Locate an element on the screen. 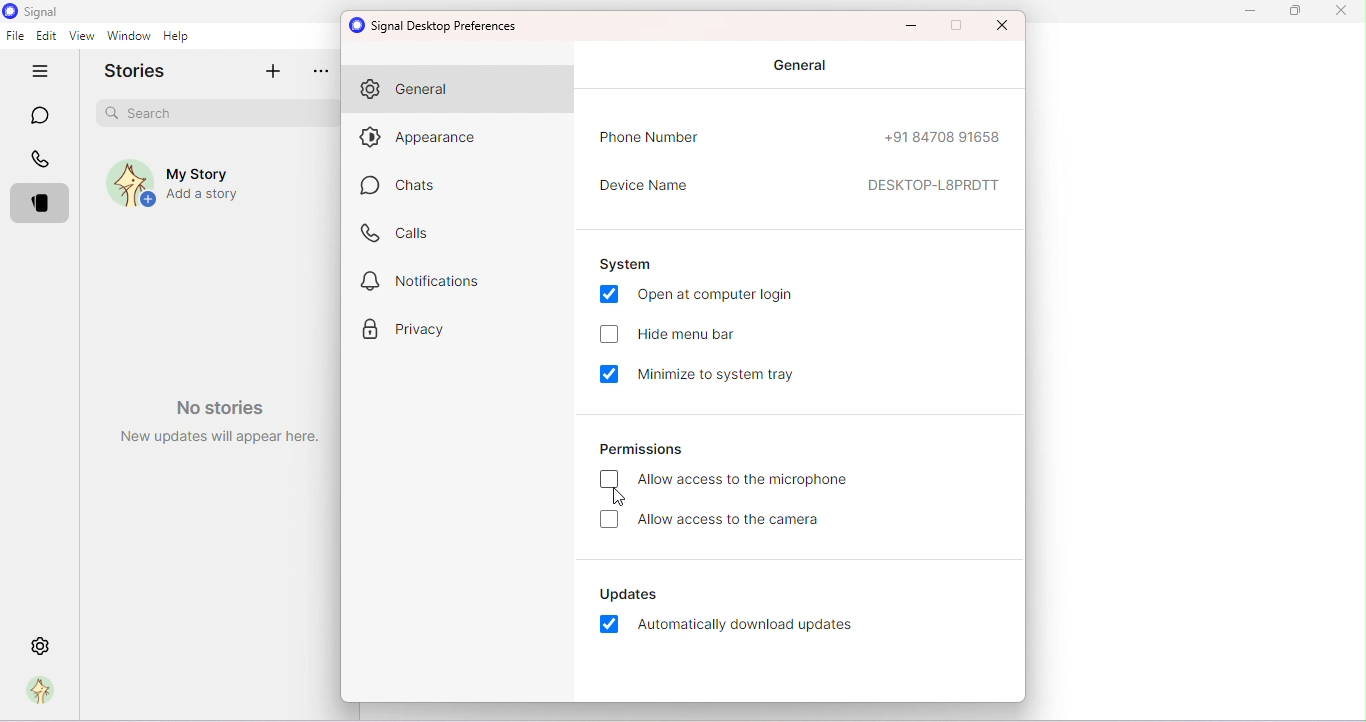  Stories is located at coordinates (149, 71).